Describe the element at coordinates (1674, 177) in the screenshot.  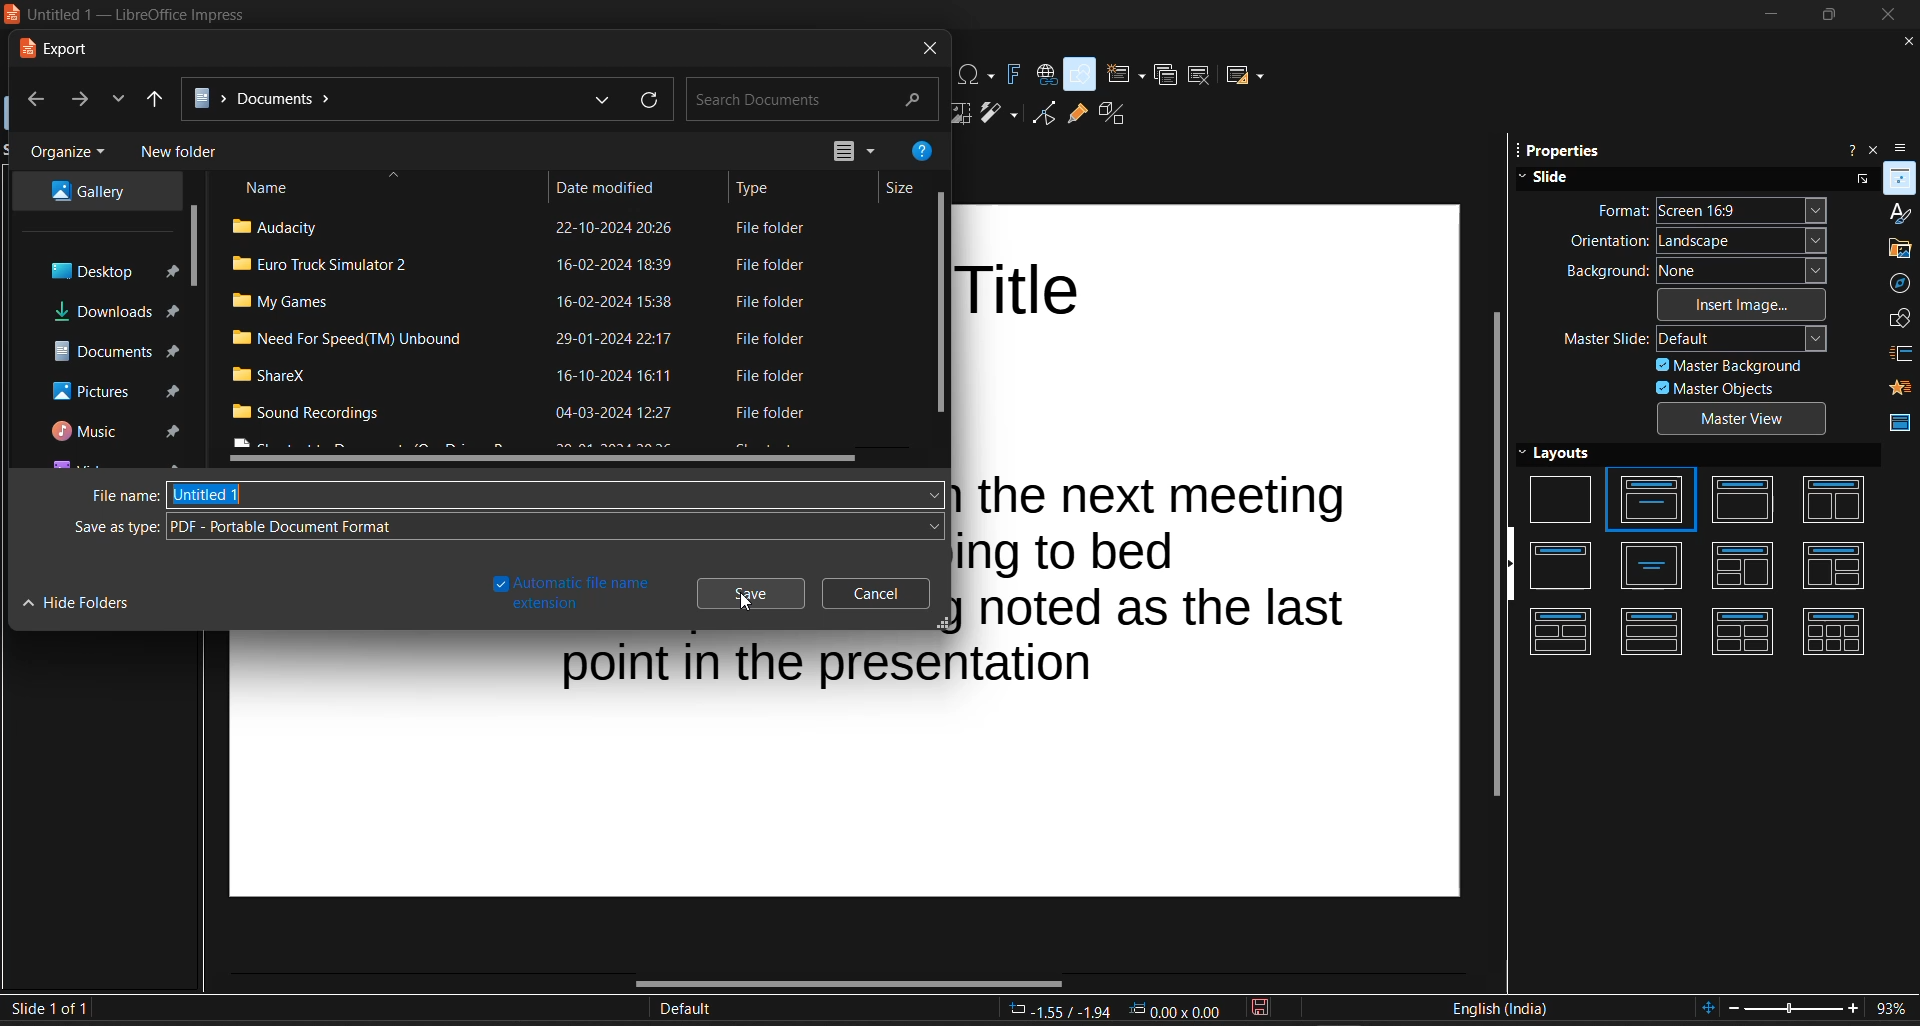
I see `slide` at that location.